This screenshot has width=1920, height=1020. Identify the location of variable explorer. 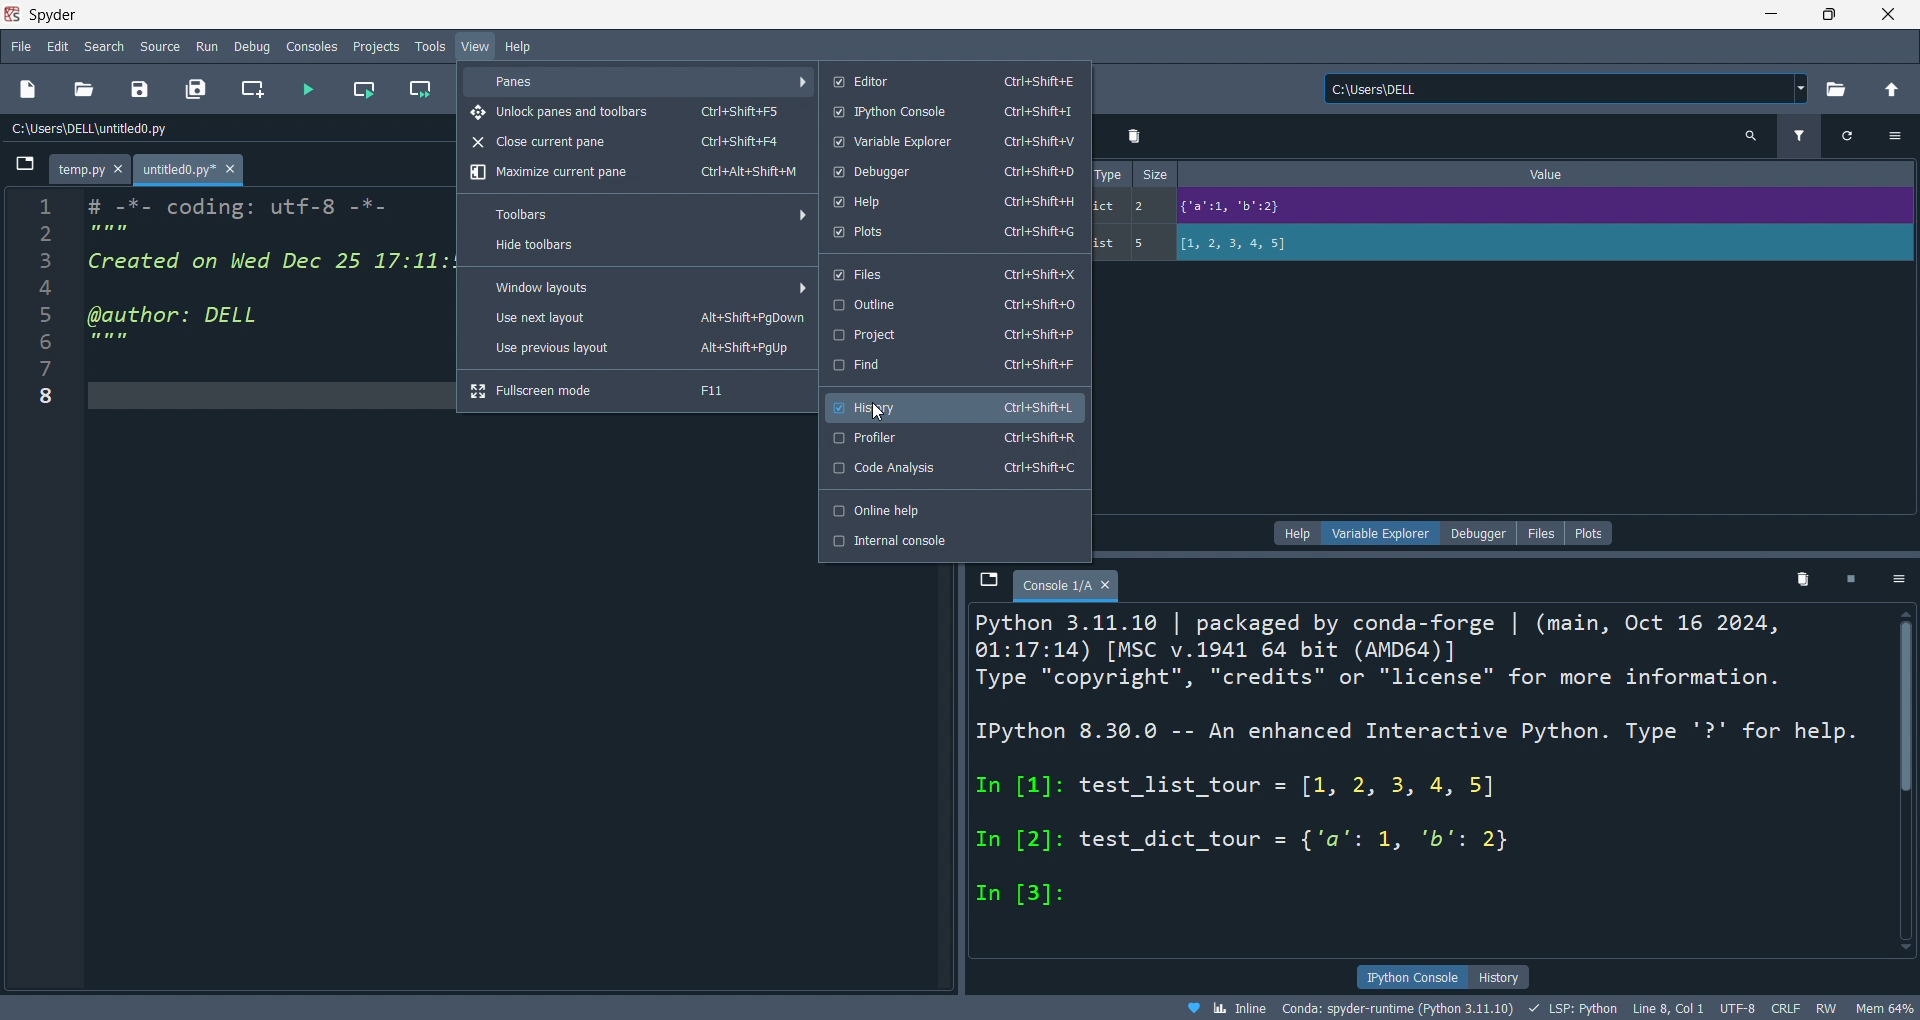
(1386, 532).